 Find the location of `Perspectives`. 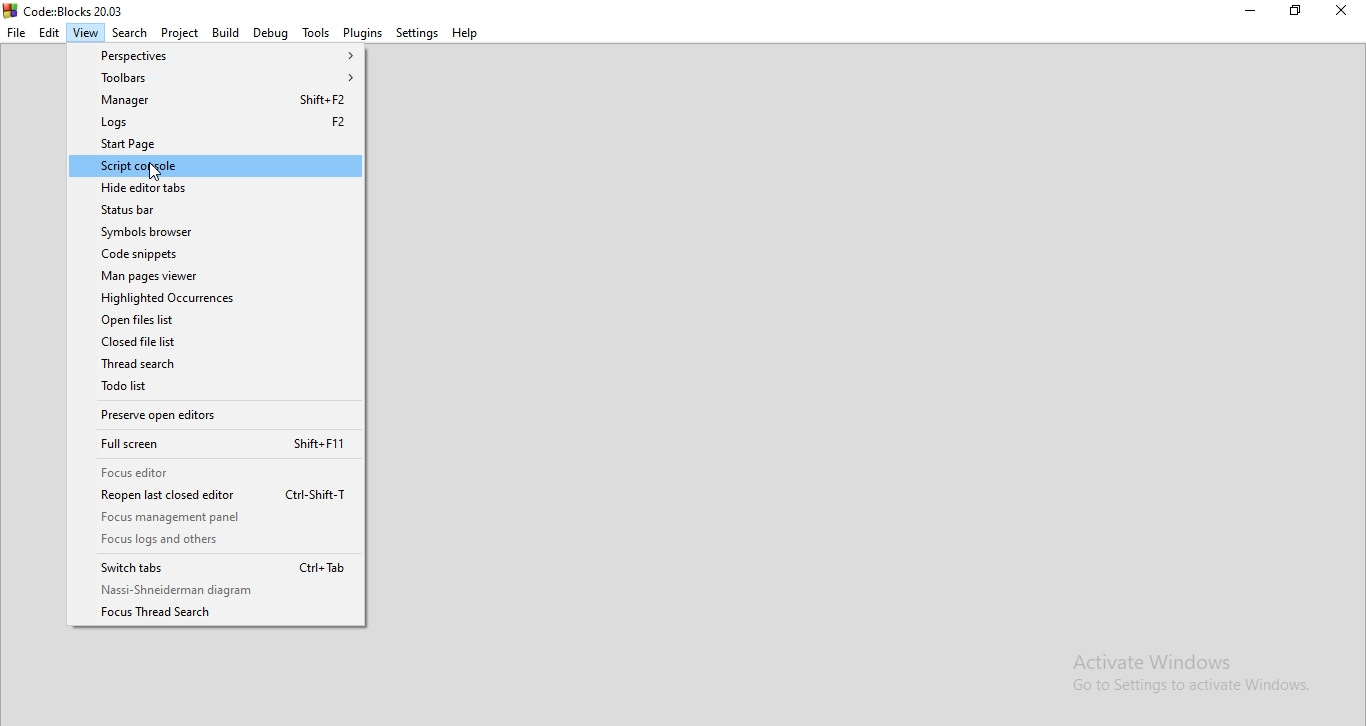

Perspectives is located at coordinates (217, 56).